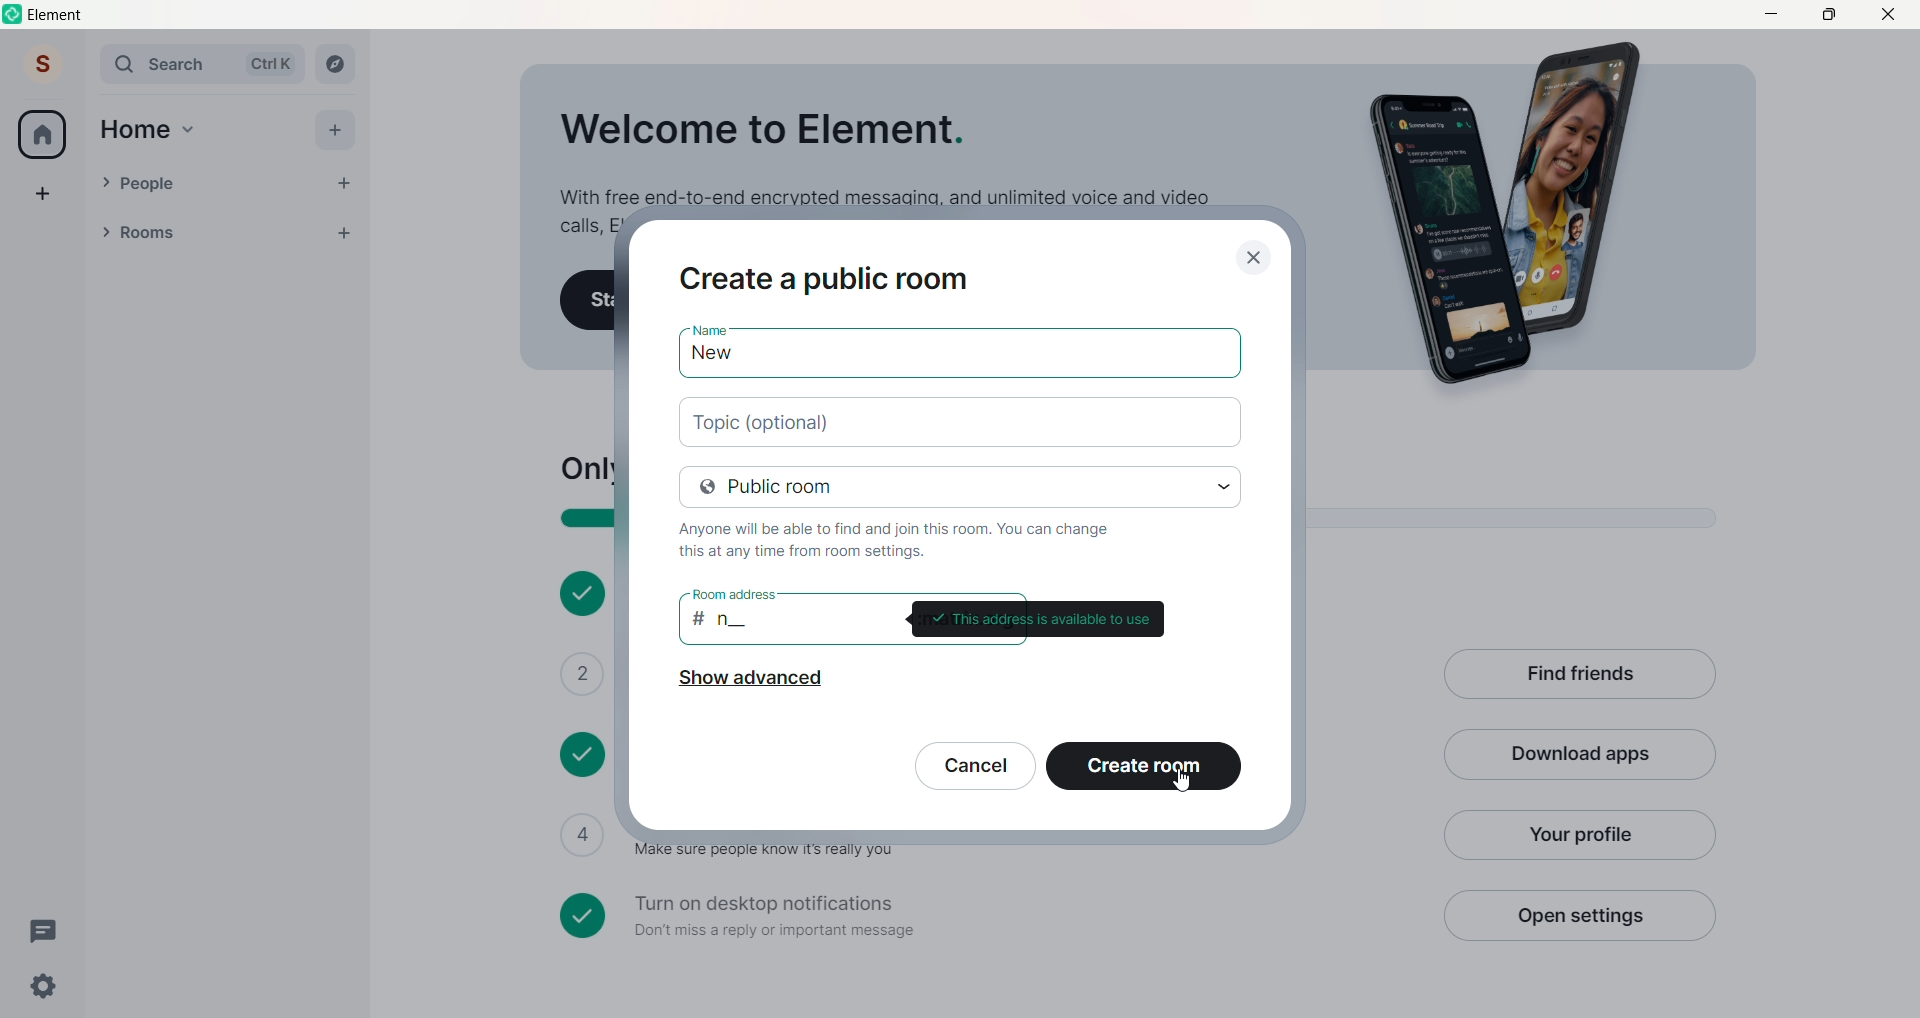  Describe the element at coordinates (350, 230) in the screenshot. I see `Add room` at that location.